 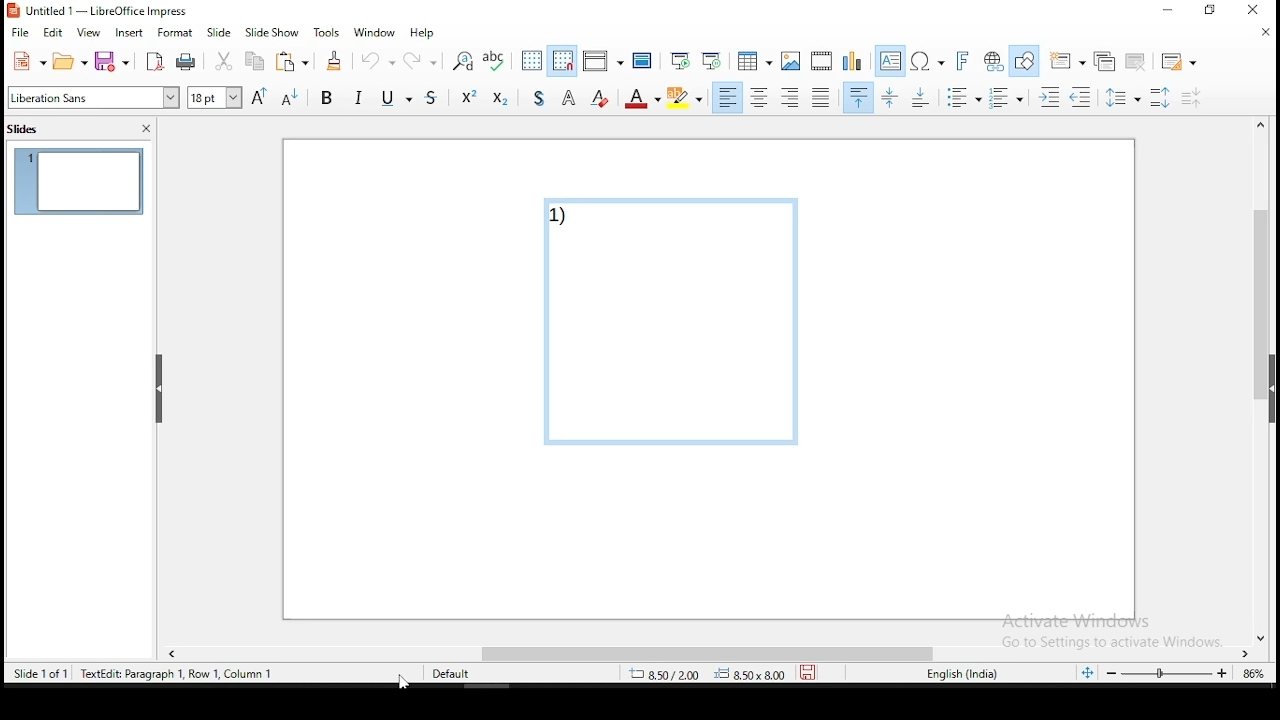 I want to click on mouse pointer, so click(x=1004, y=102).